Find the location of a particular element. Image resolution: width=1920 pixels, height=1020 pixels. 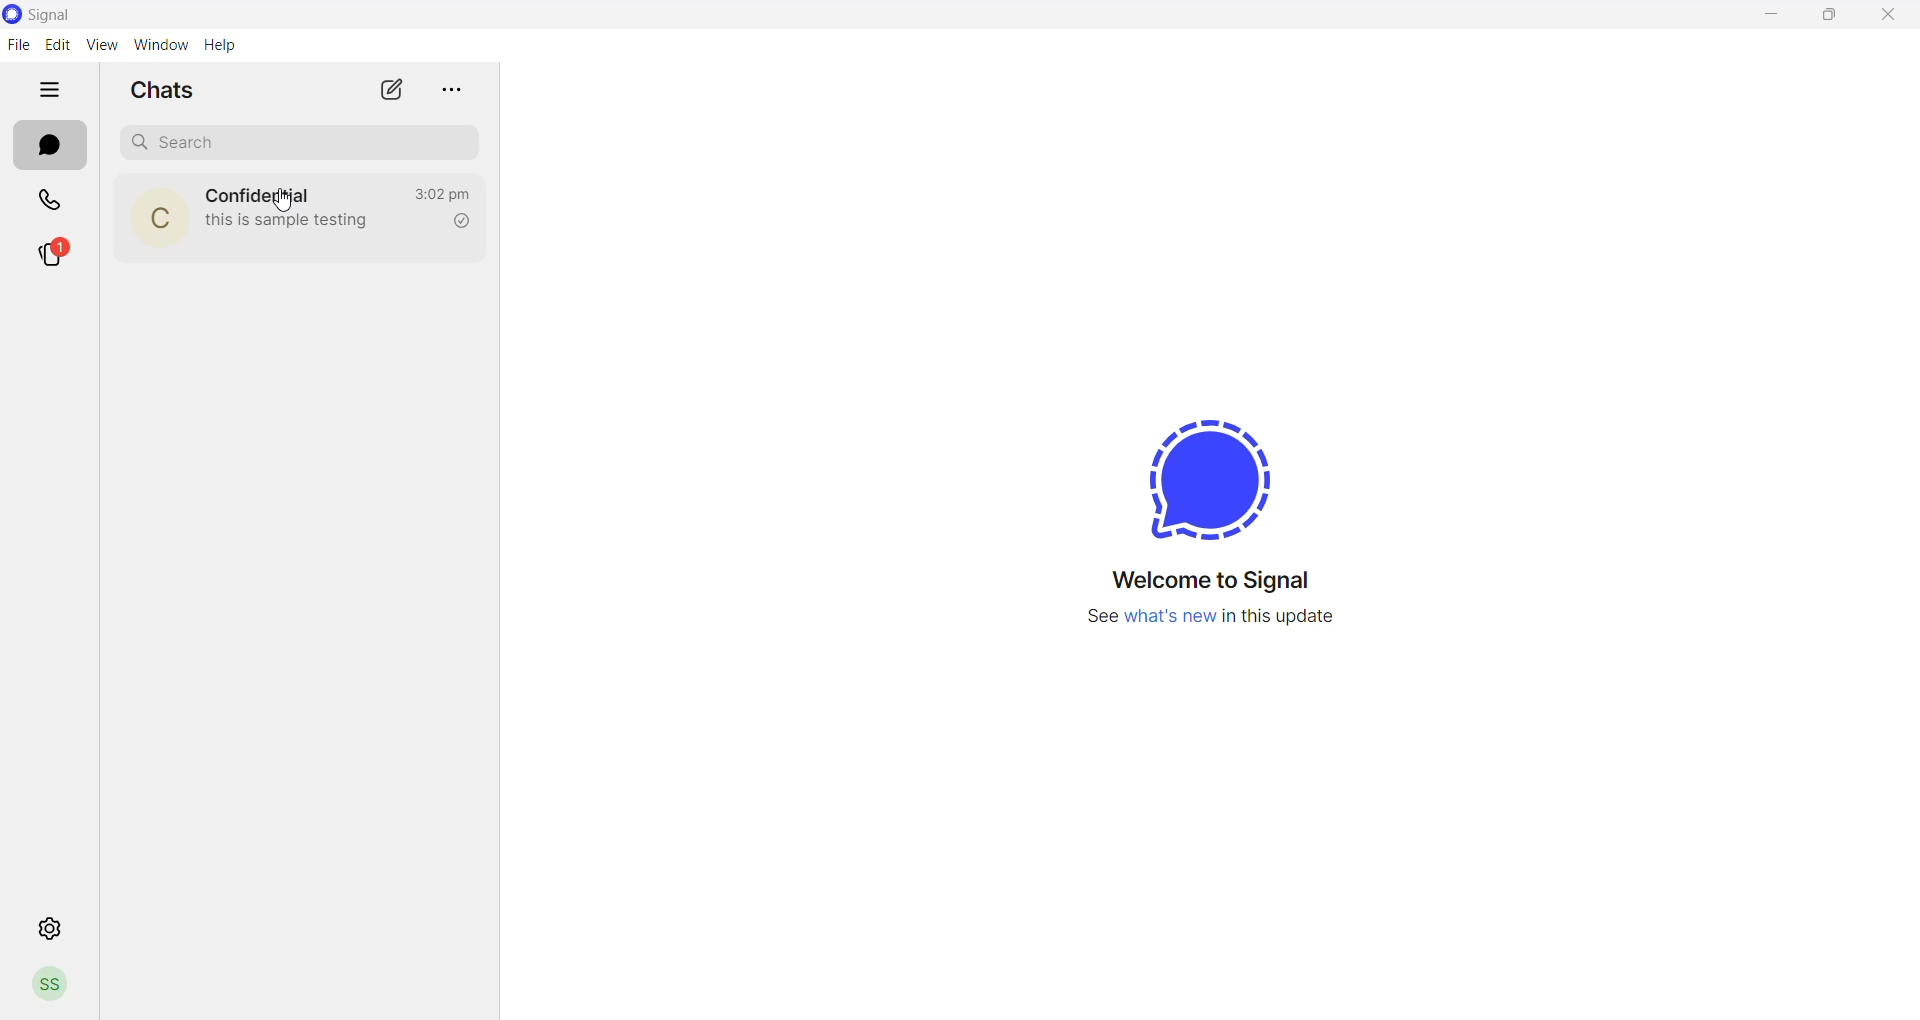

edit is located at coordinates (56, 43).